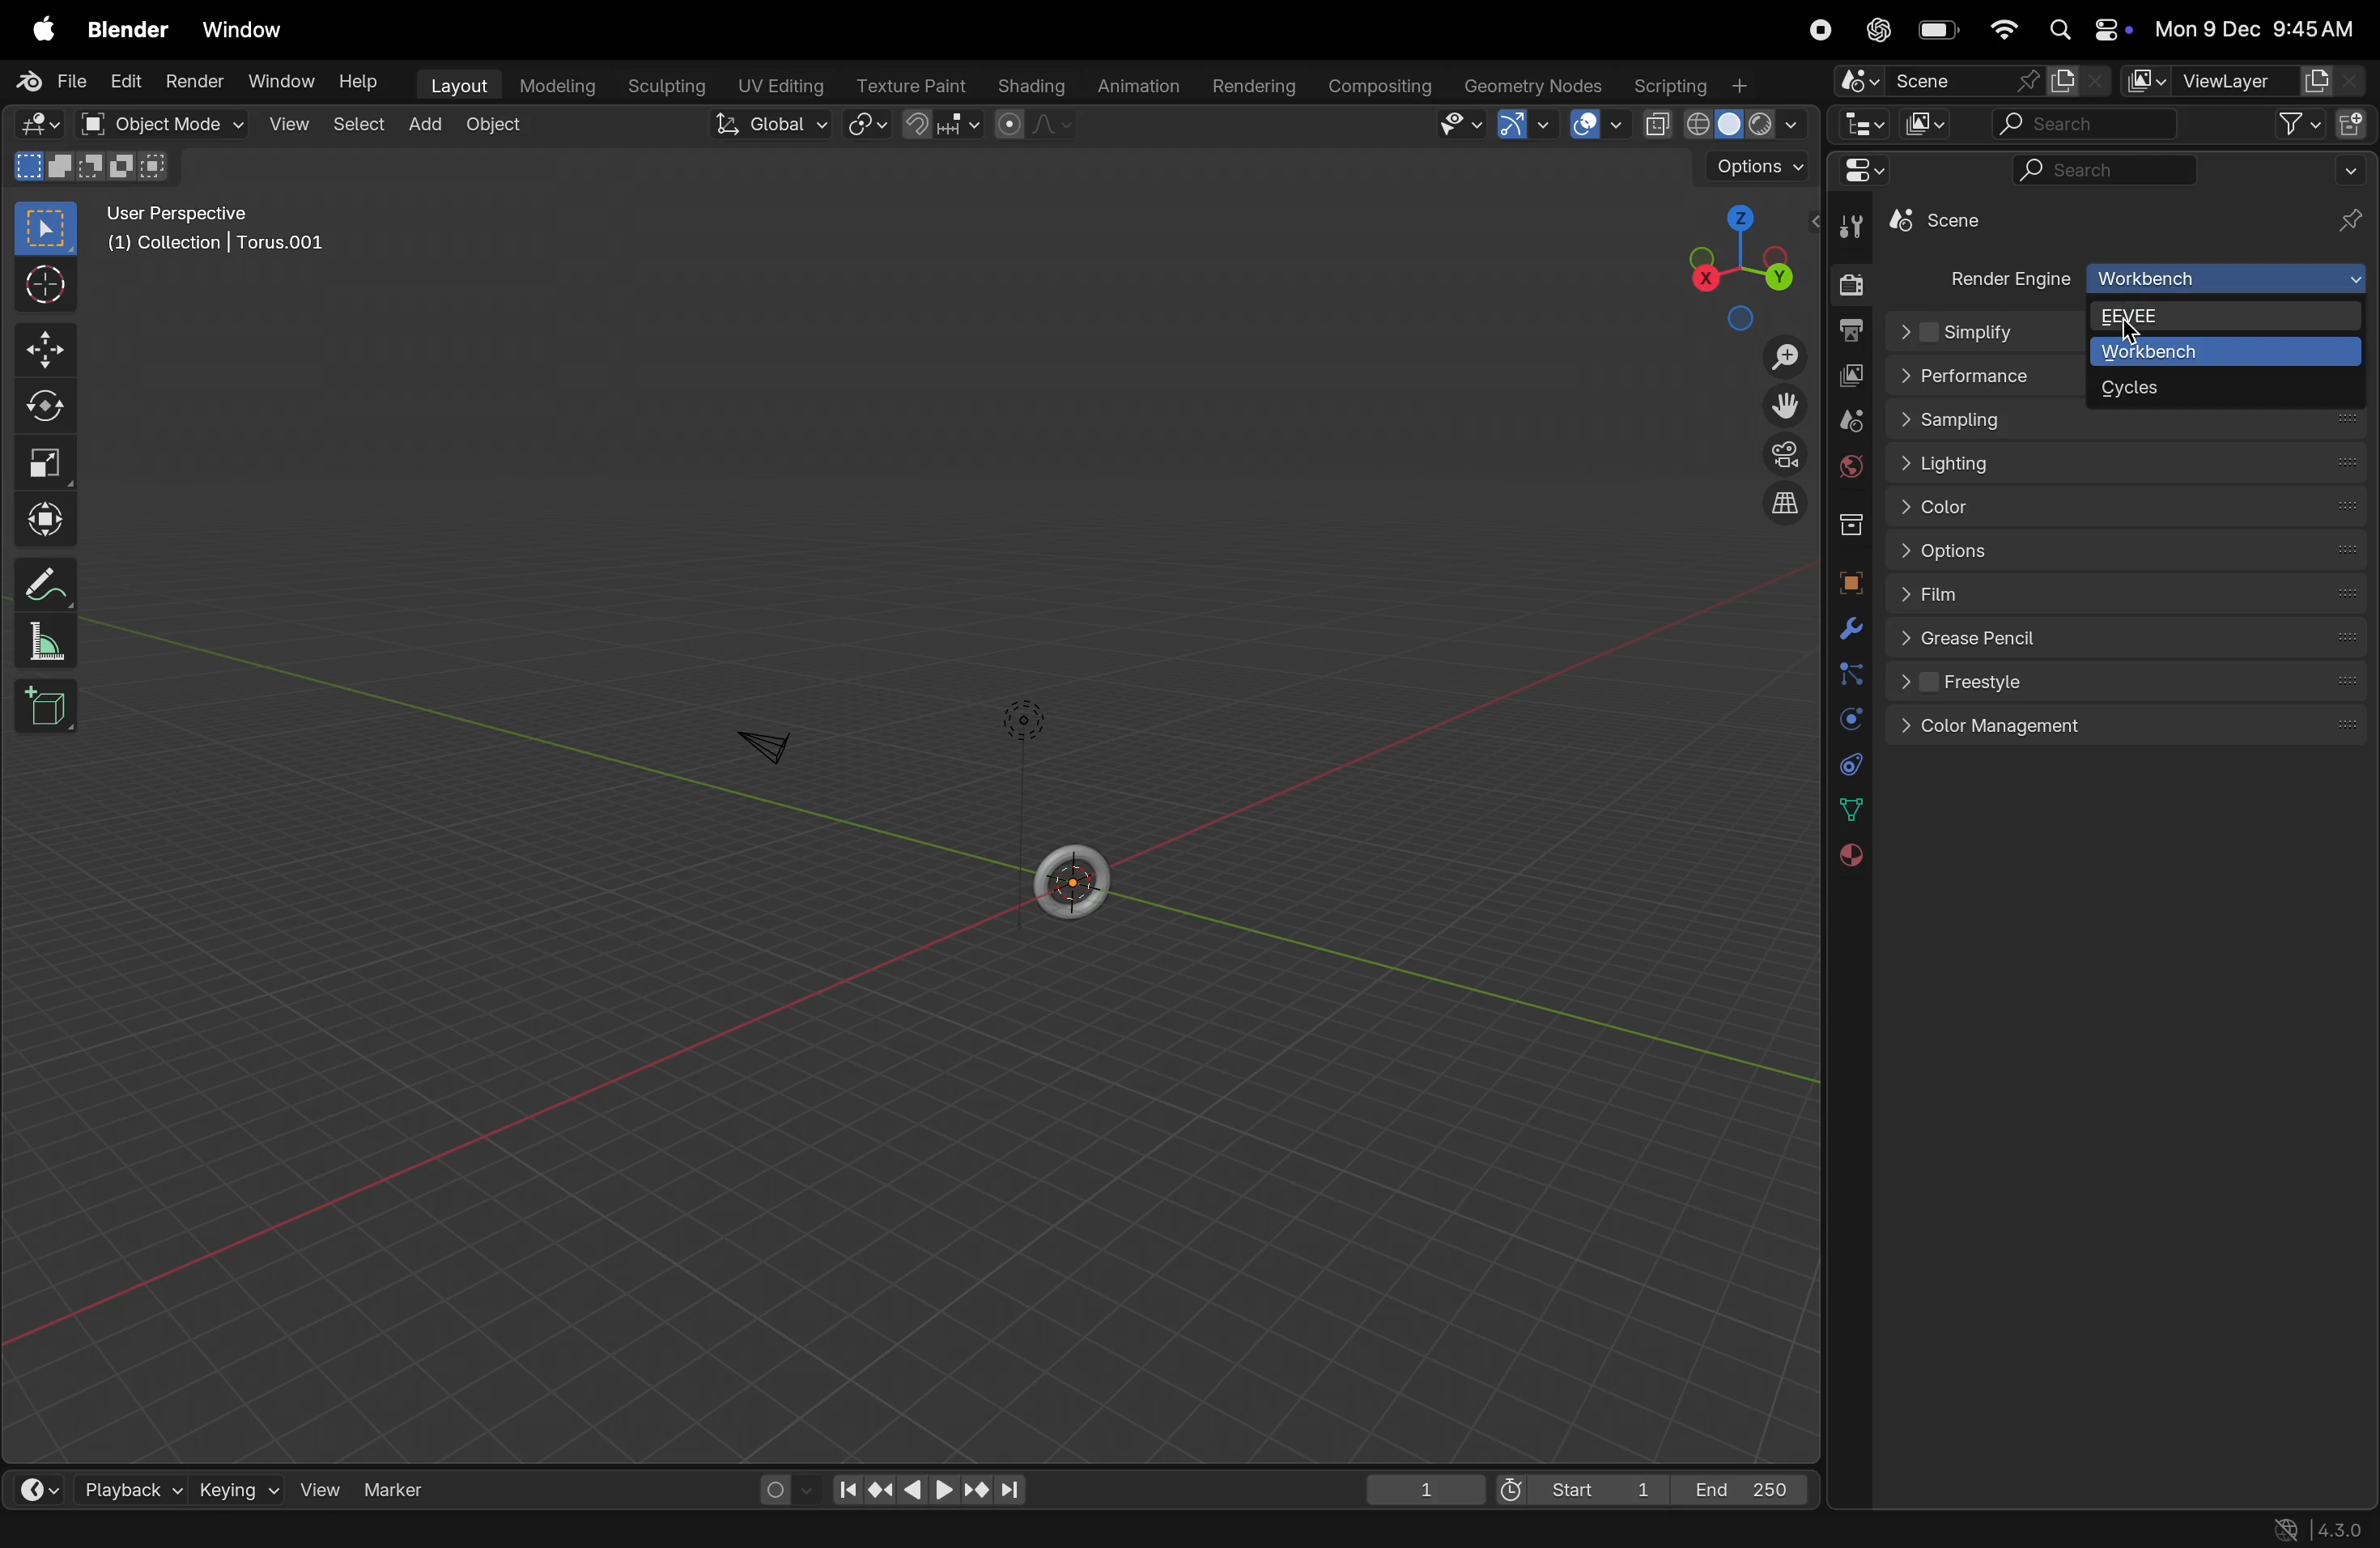 Image resolution: width=2380 pixels, height=1548 pixels. Describe the element at coordinates (457, 83) in the screenshot. I see `layout` at that location.